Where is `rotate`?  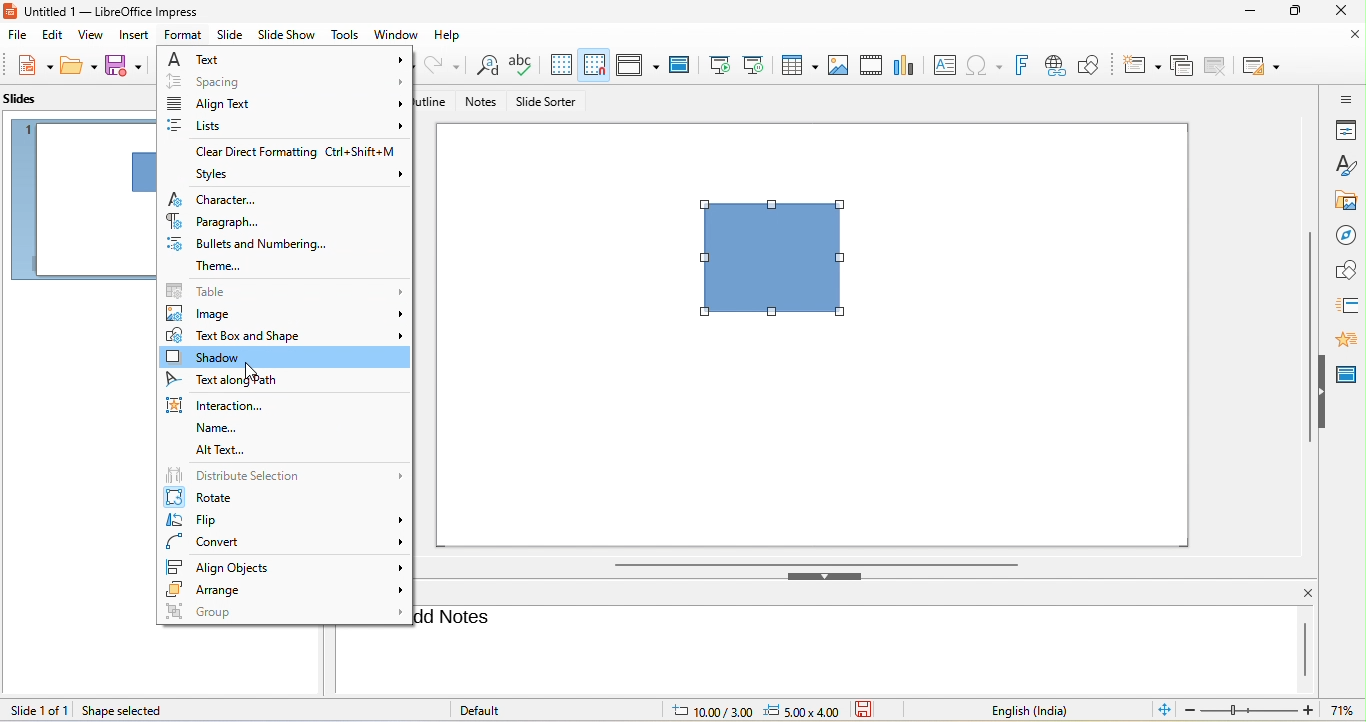 rotate is located at coordinates (275, 497).